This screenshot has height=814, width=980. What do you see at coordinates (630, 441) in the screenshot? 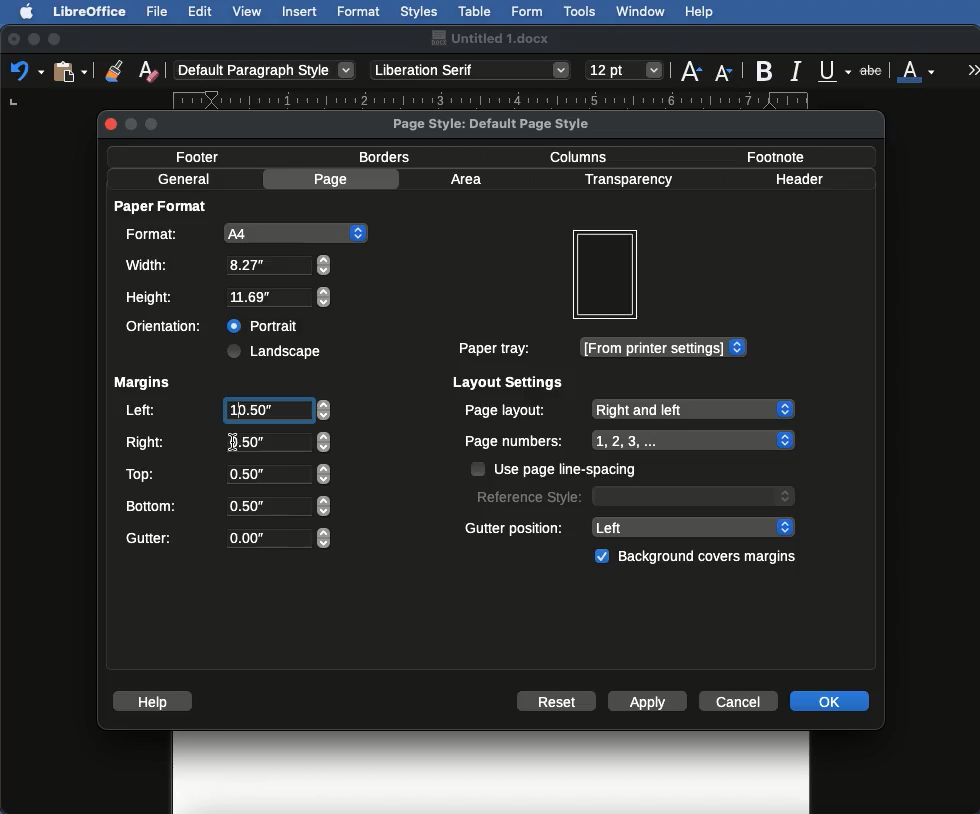
I see `Page numbers` at bounding box center [630, 441].